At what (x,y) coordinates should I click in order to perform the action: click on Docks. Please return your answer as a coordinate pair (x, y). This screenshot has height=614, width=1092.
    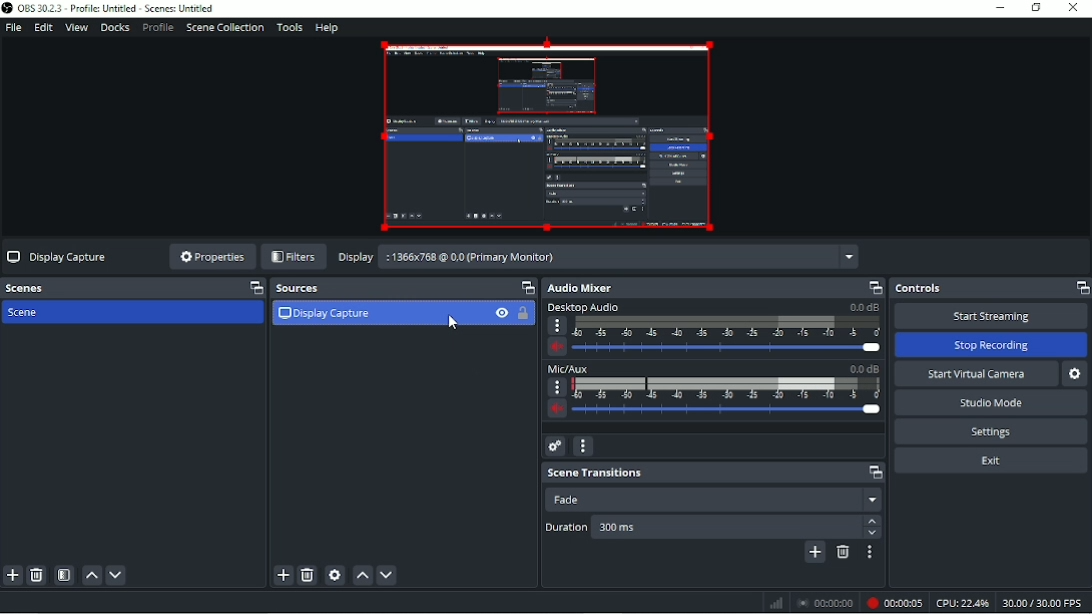
    Looking at the image, I should click on (116, 29).